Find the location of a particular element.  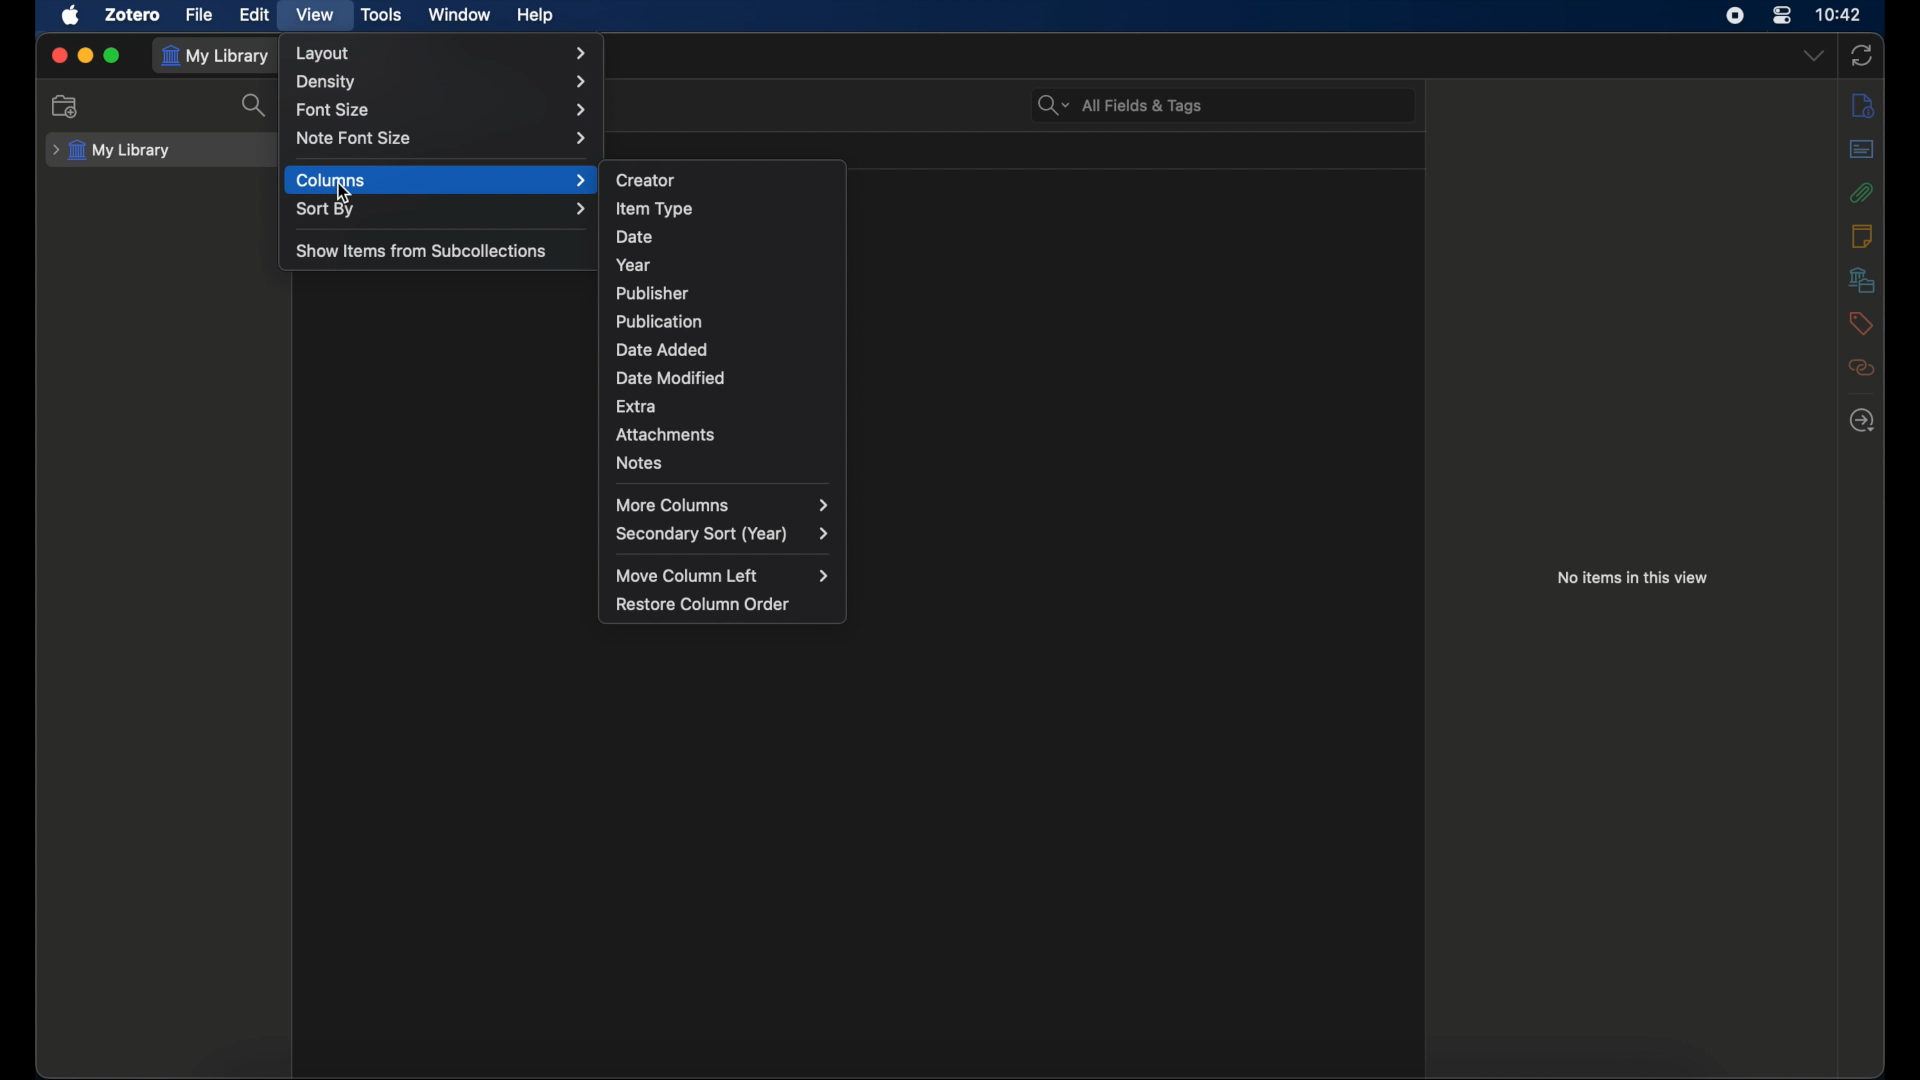

window is located at coordinates (458, 14).